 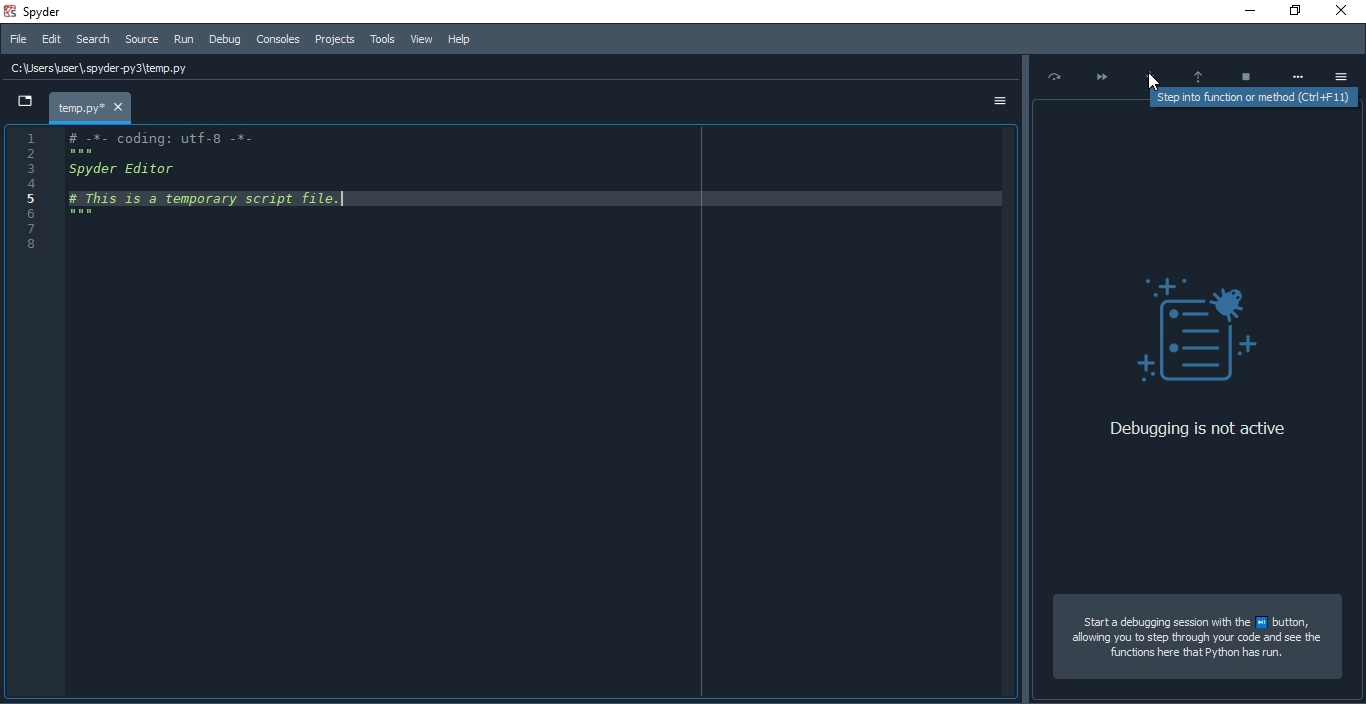 What do you see at coordinates (1200, 263) in the screenshot?
I see `debugging details` at bounding box center [1200, 263].